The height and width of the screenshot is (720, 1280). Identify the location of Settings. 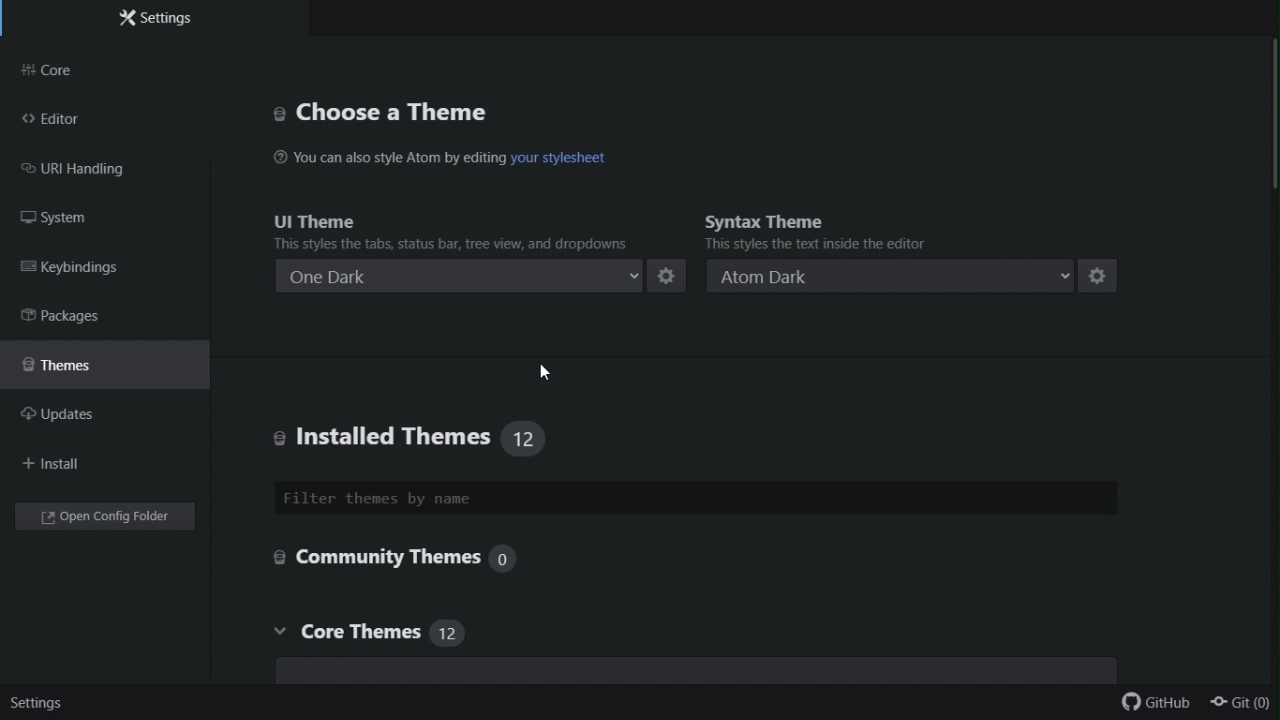
(164, 20).